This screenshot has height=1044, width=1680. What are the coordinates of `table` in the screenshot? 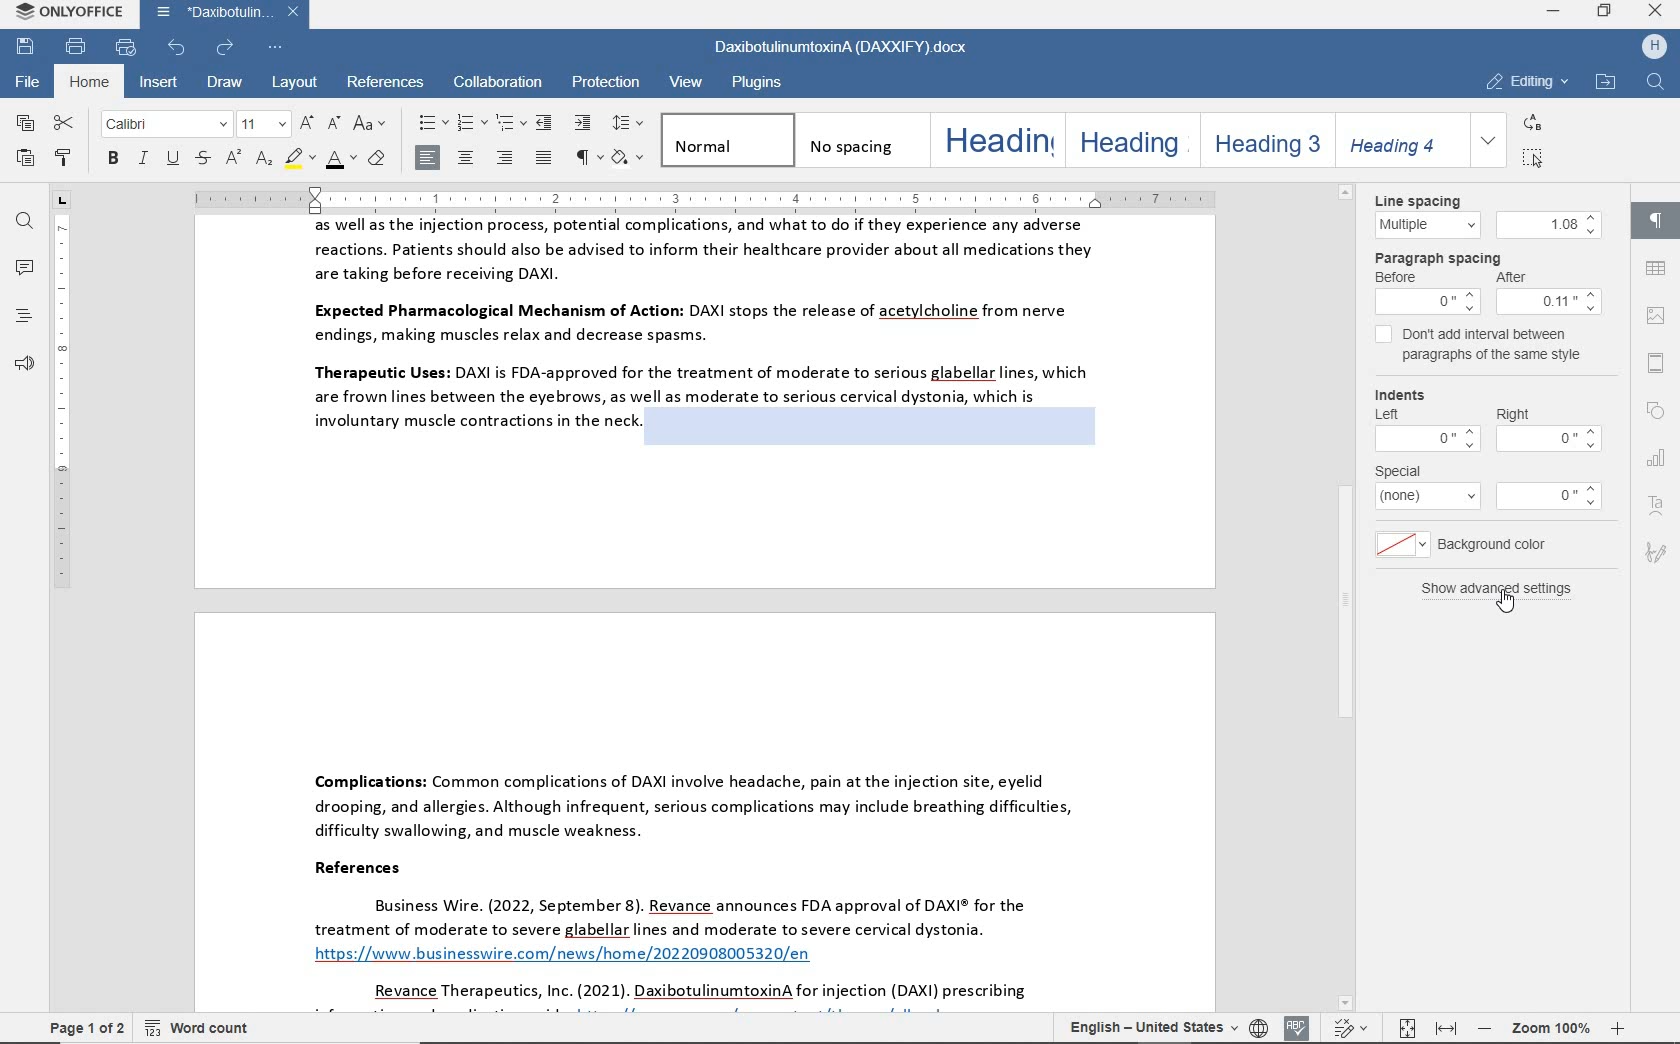 It's located at (1654, 269).